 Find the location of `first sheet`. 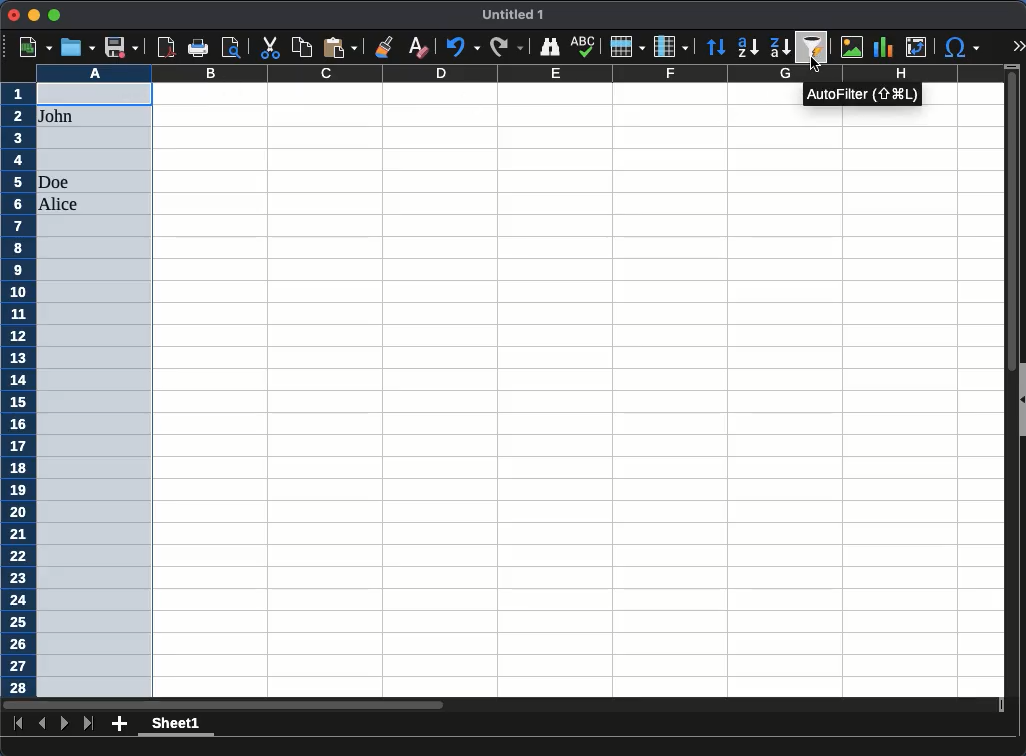

first sheet is located at coordinates (17, 722).